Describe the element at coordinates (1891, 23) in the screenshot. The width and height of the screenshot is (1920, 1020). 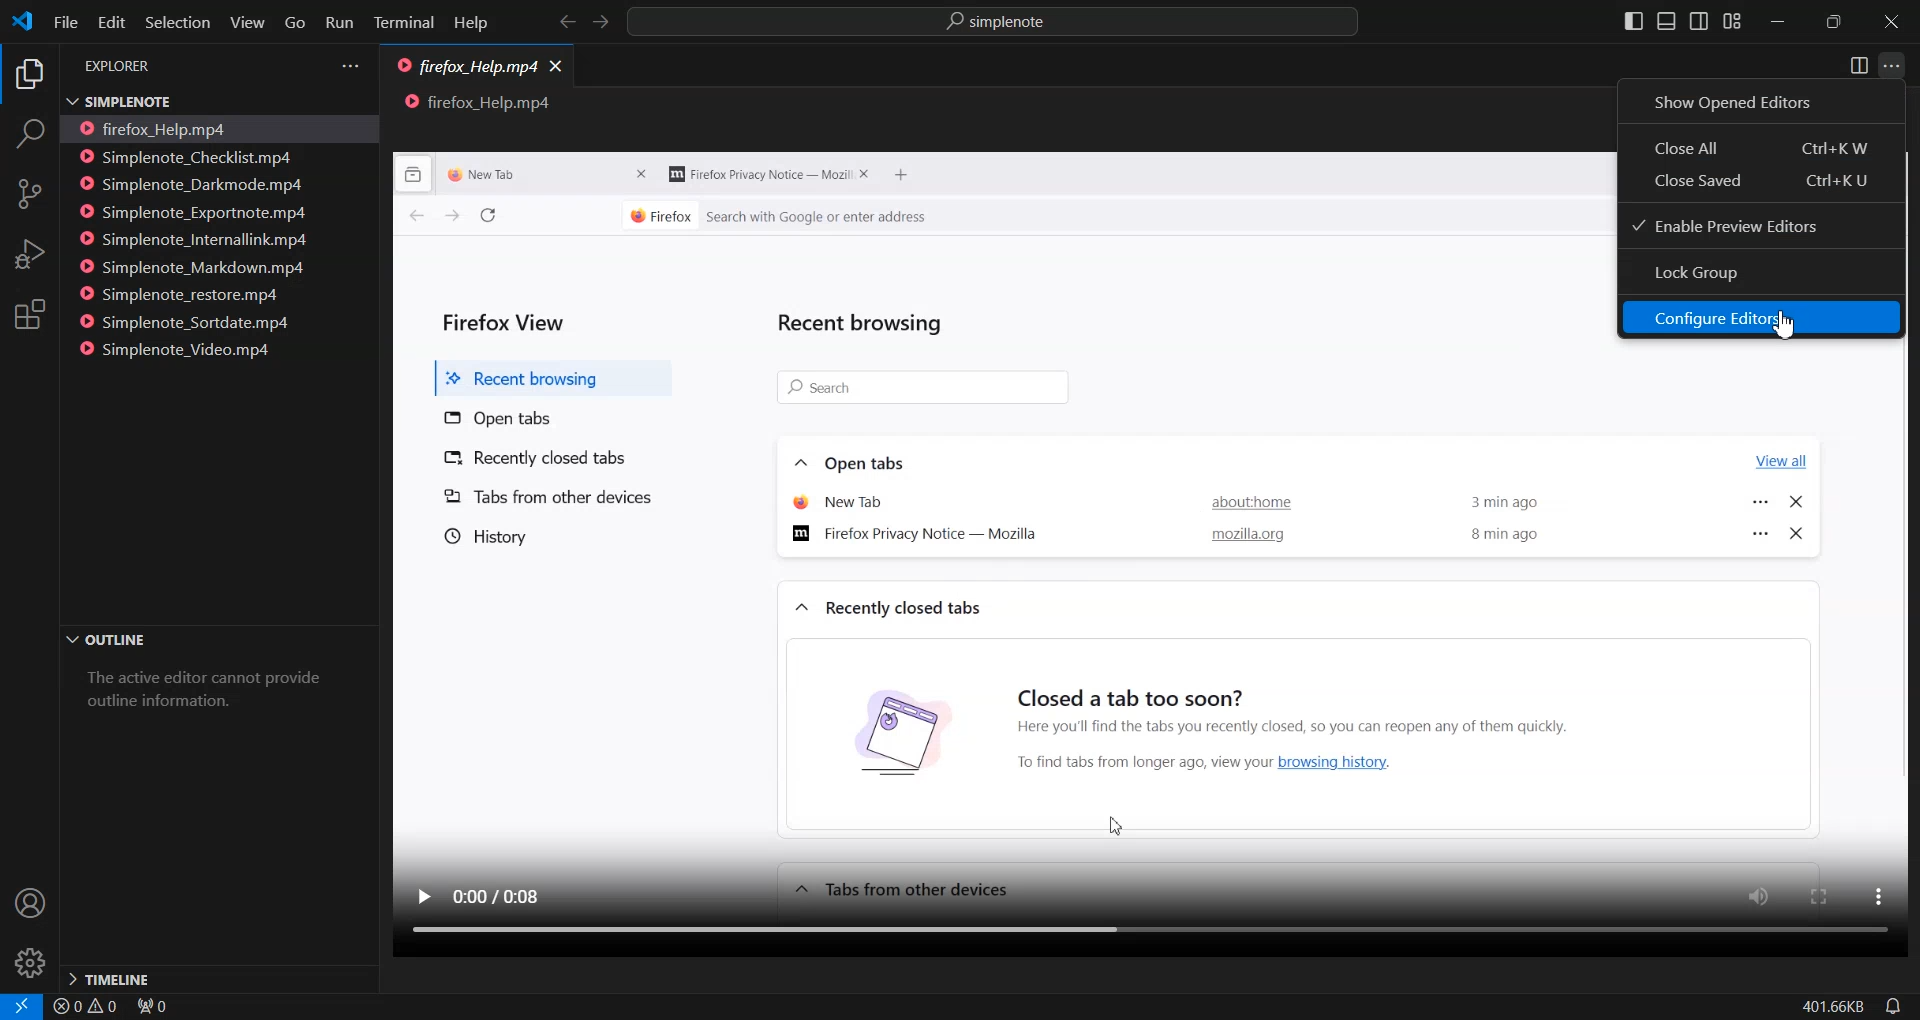
I see `Close` at that location.